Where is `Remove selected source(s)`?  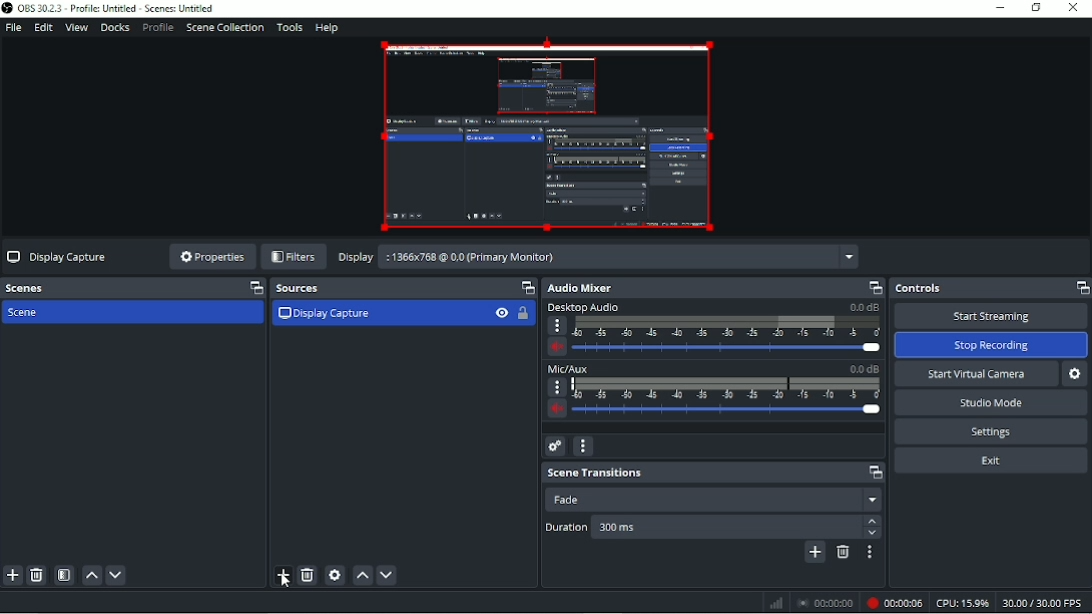 Remove selected source(s) is located at coordinates (307, 575).